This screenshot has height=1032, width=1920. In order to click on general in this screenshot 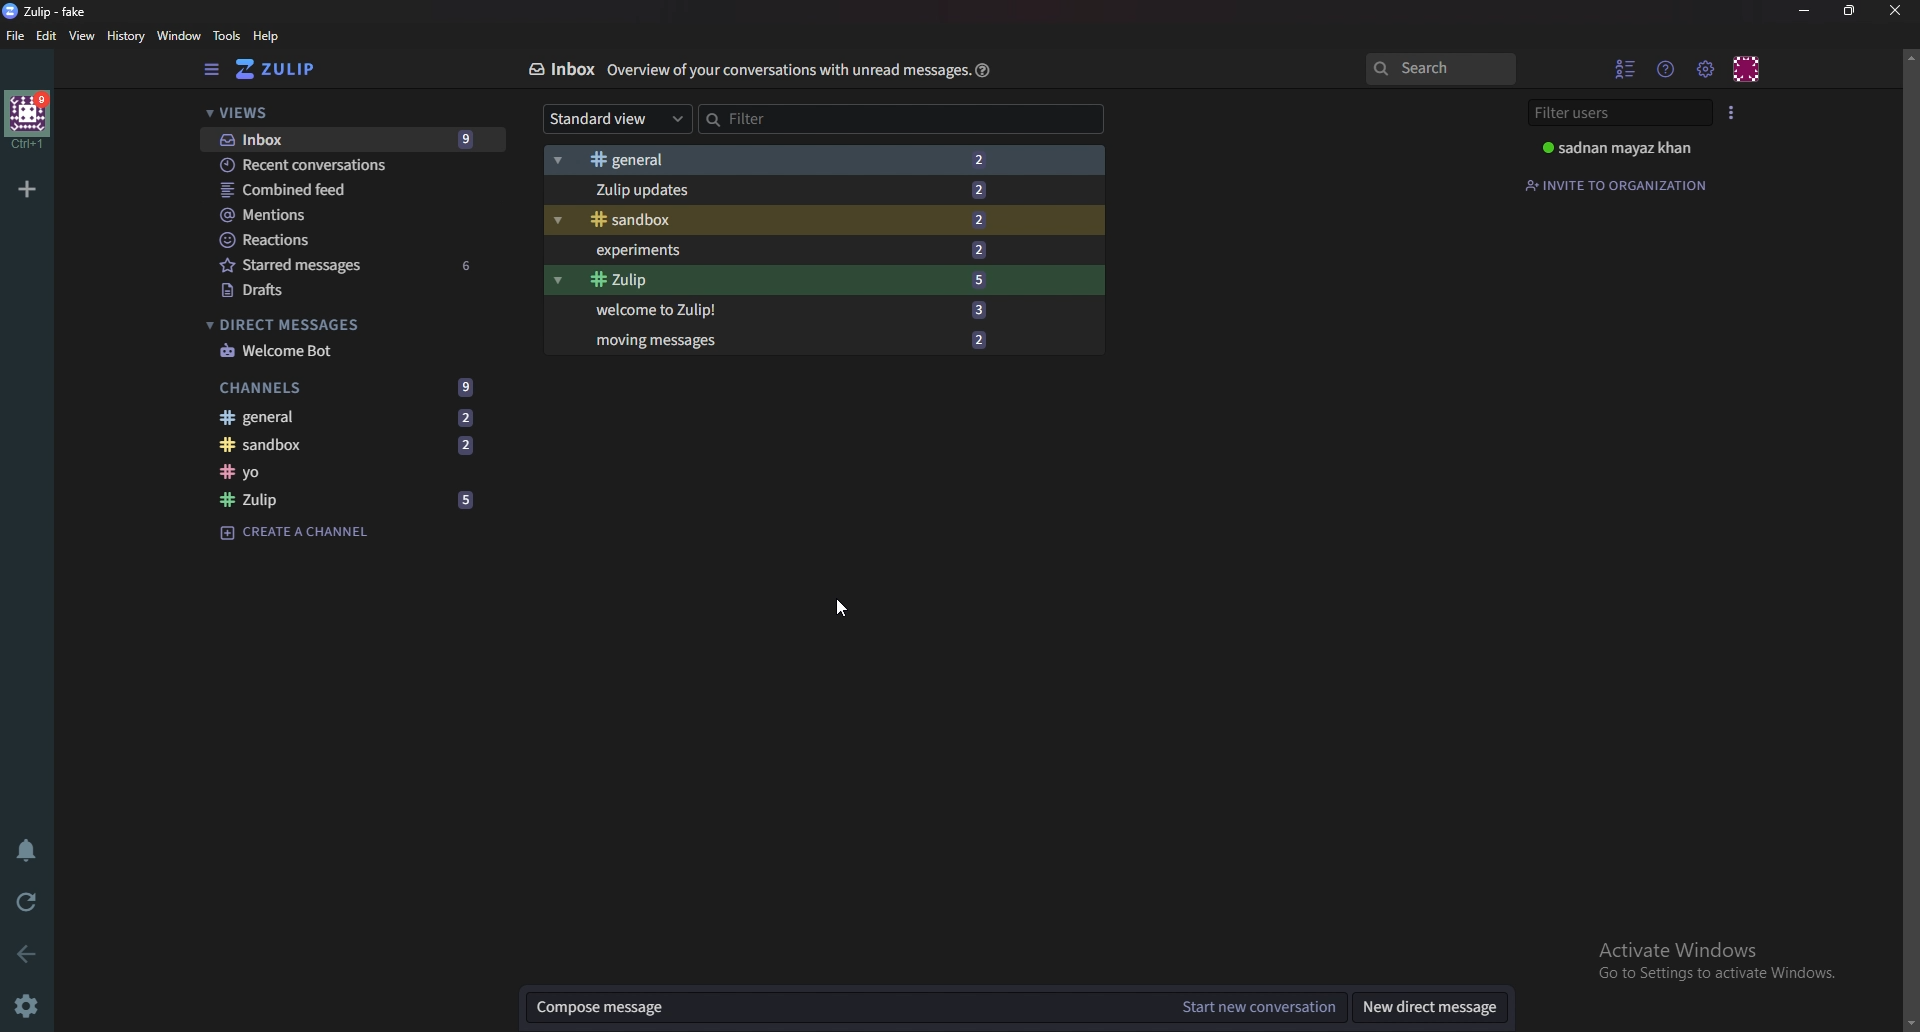, I will do `click(355, 416)`.